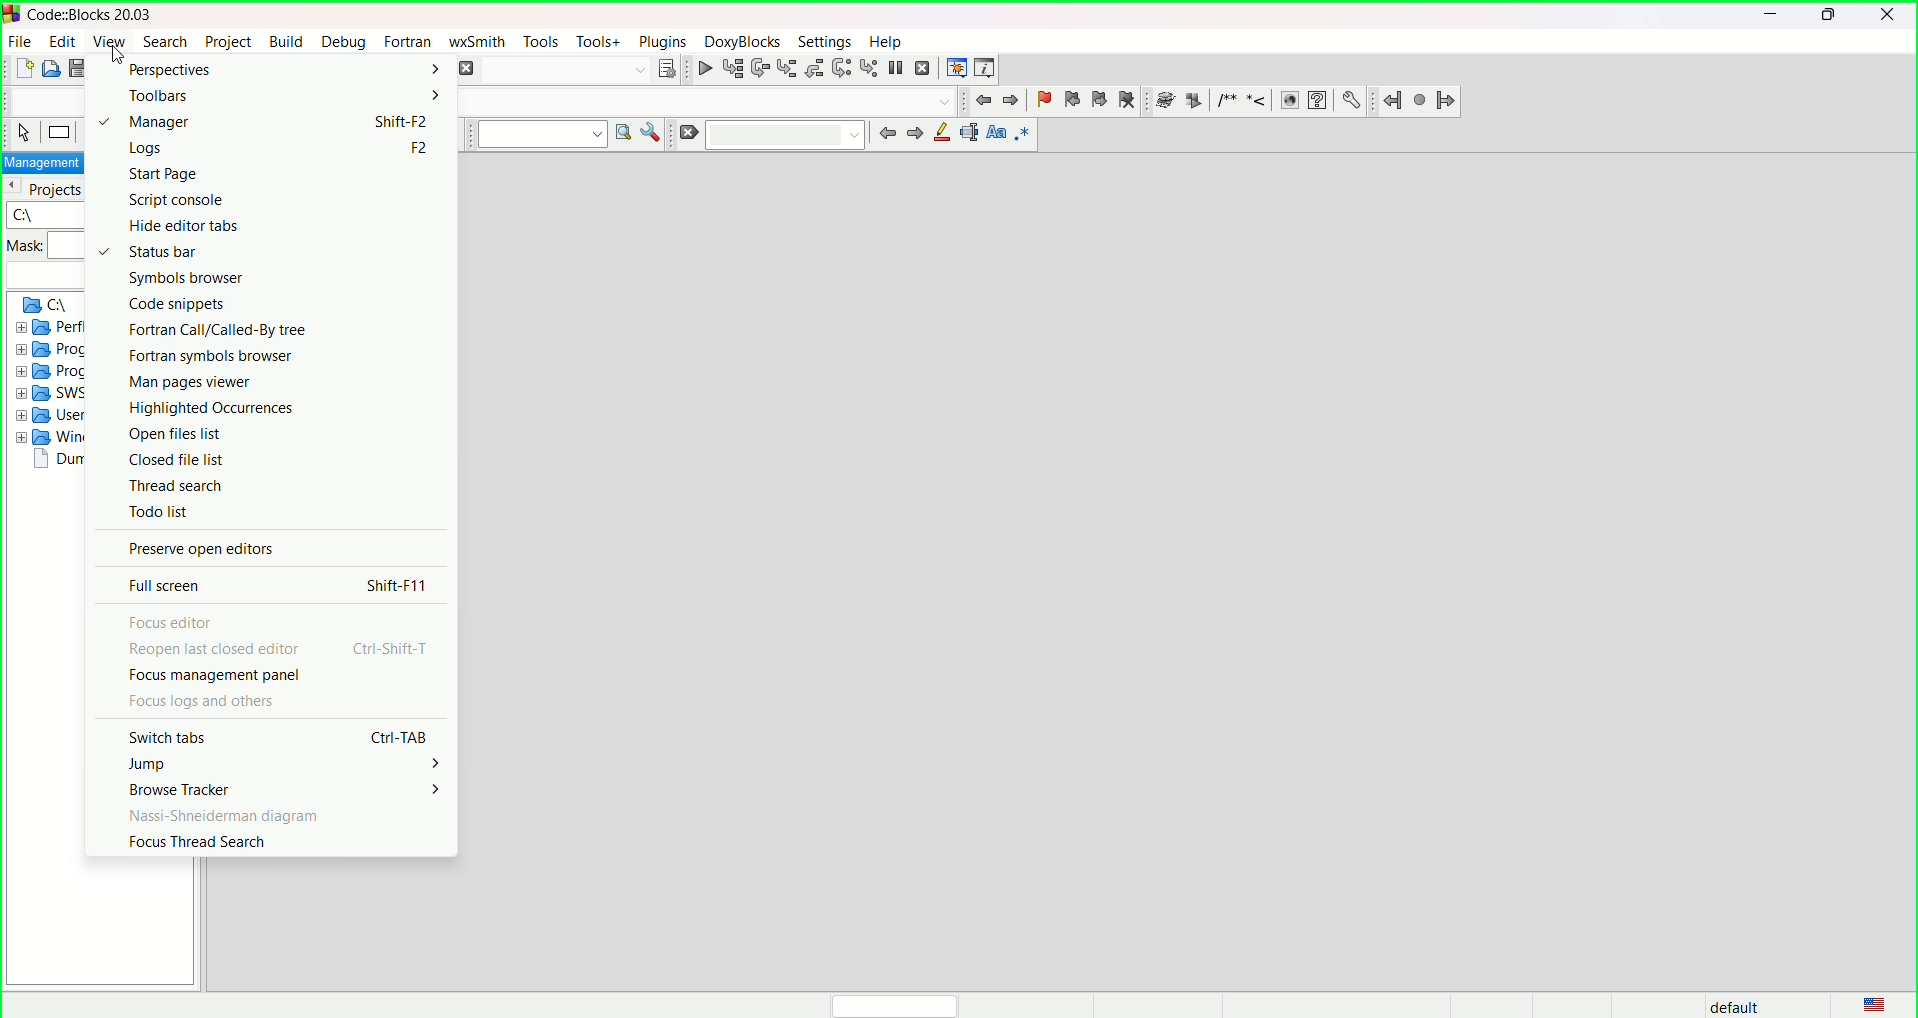 The image size is (1918, 1018). Describe the element at coordinates (1193, 102) in the screenshot. I see `Extract` at that location.